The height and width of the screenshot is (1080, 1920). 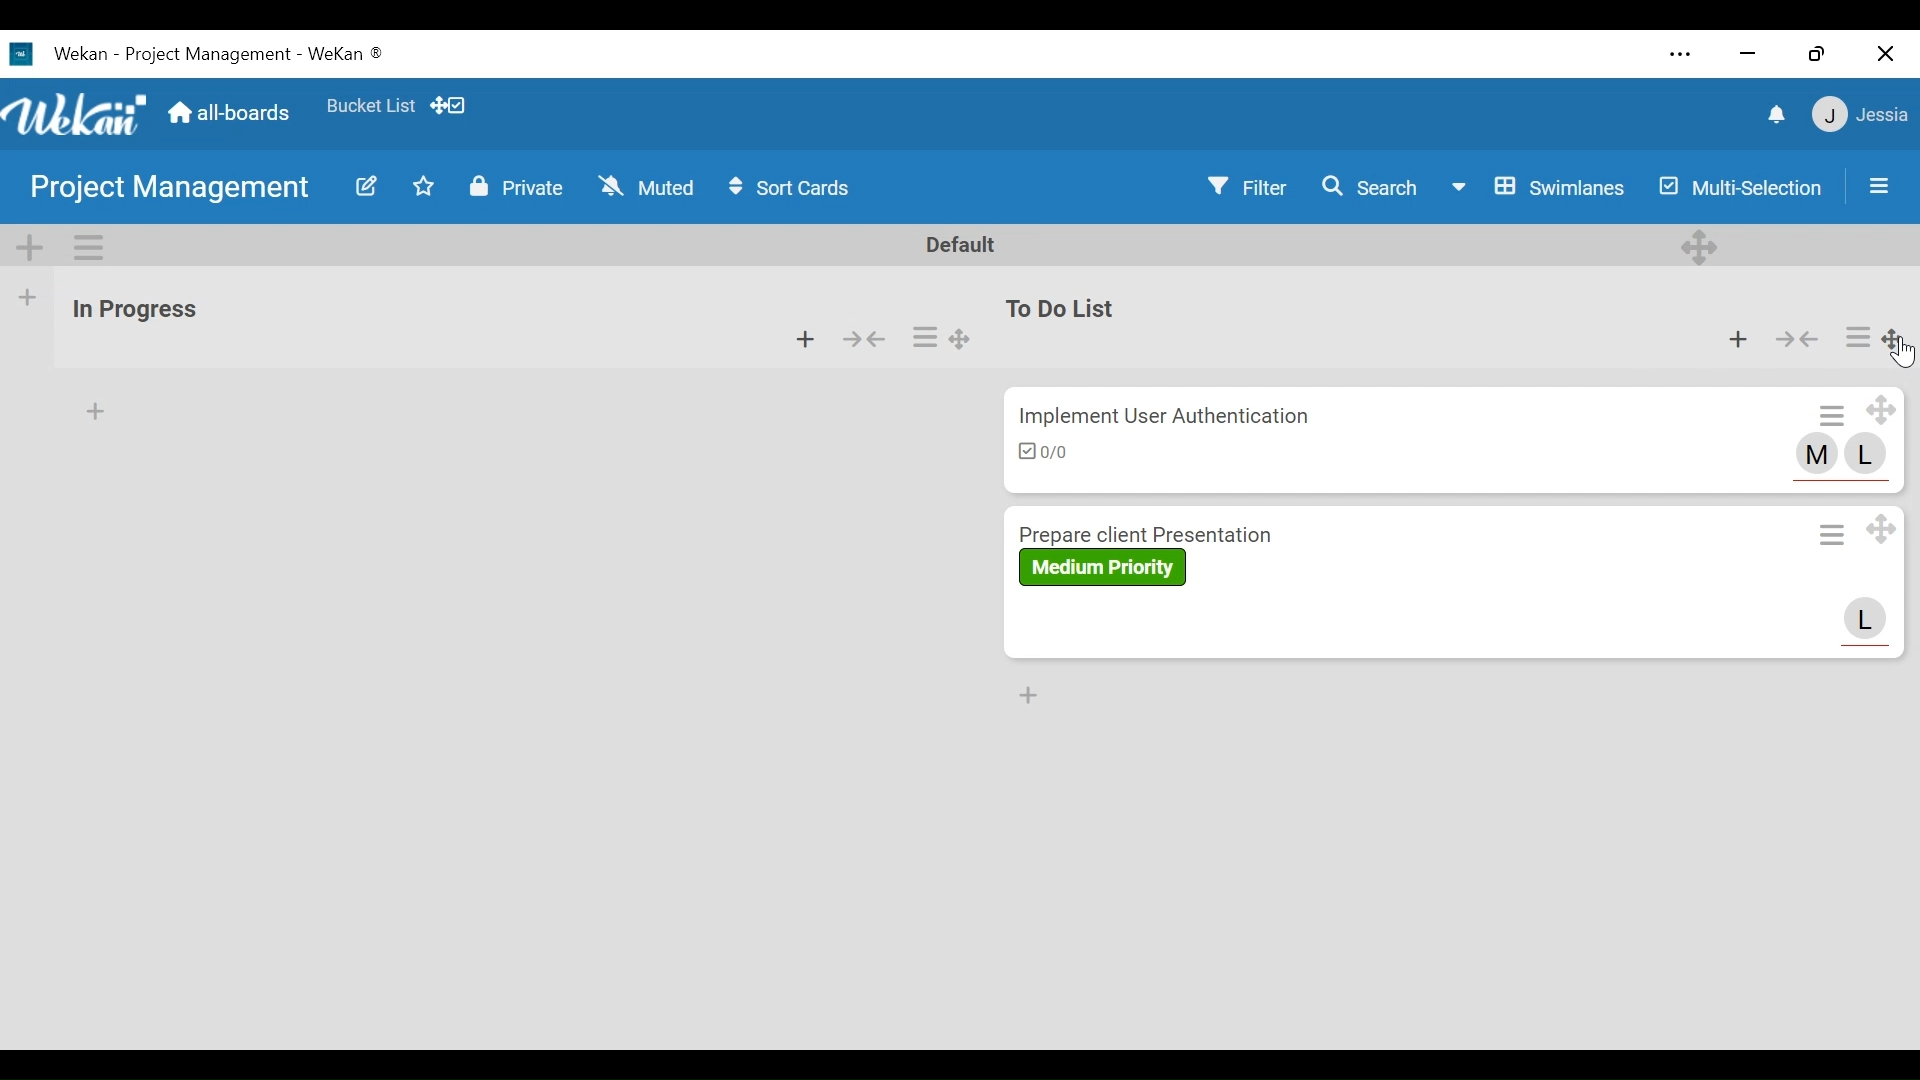 What do you see at coordinates (1745, 55) in the screenshot?
I see `minimize` at bounding box center [1745, 55].